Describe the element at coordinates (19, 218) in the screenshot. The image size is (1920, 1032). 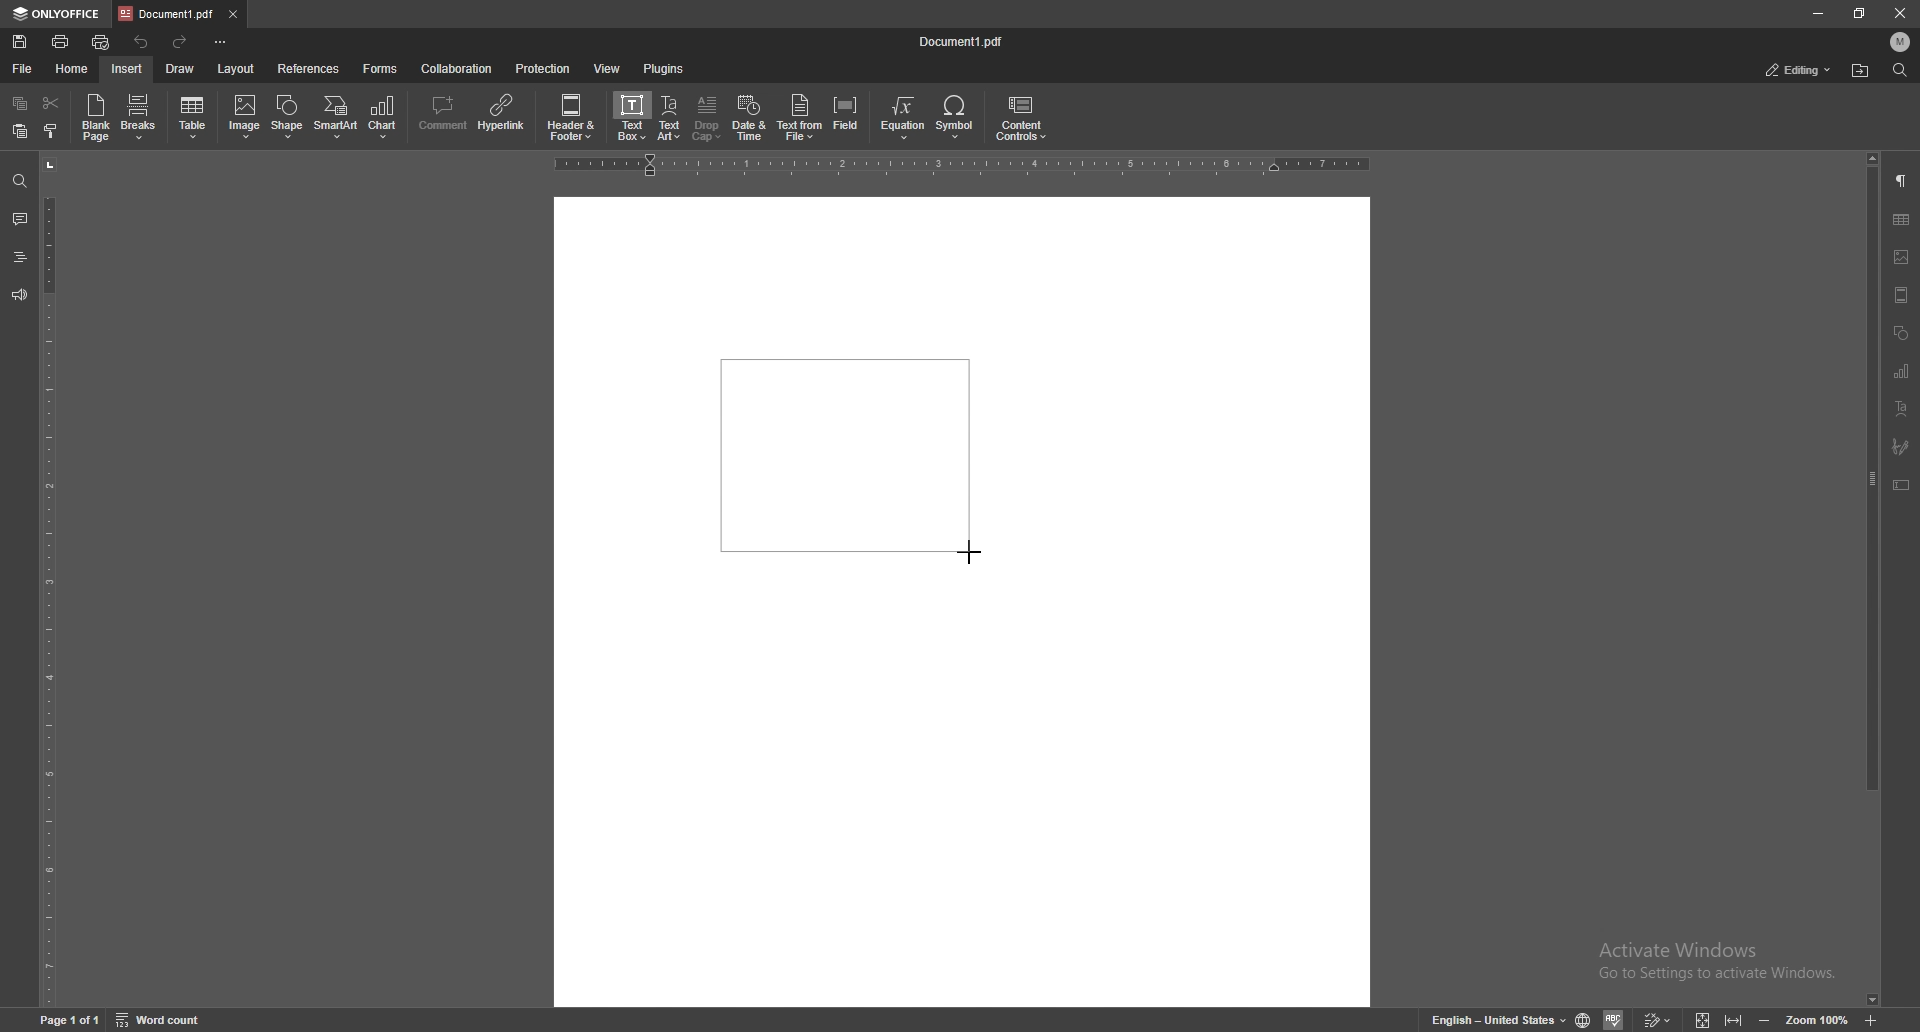
I see `comment` at that location.